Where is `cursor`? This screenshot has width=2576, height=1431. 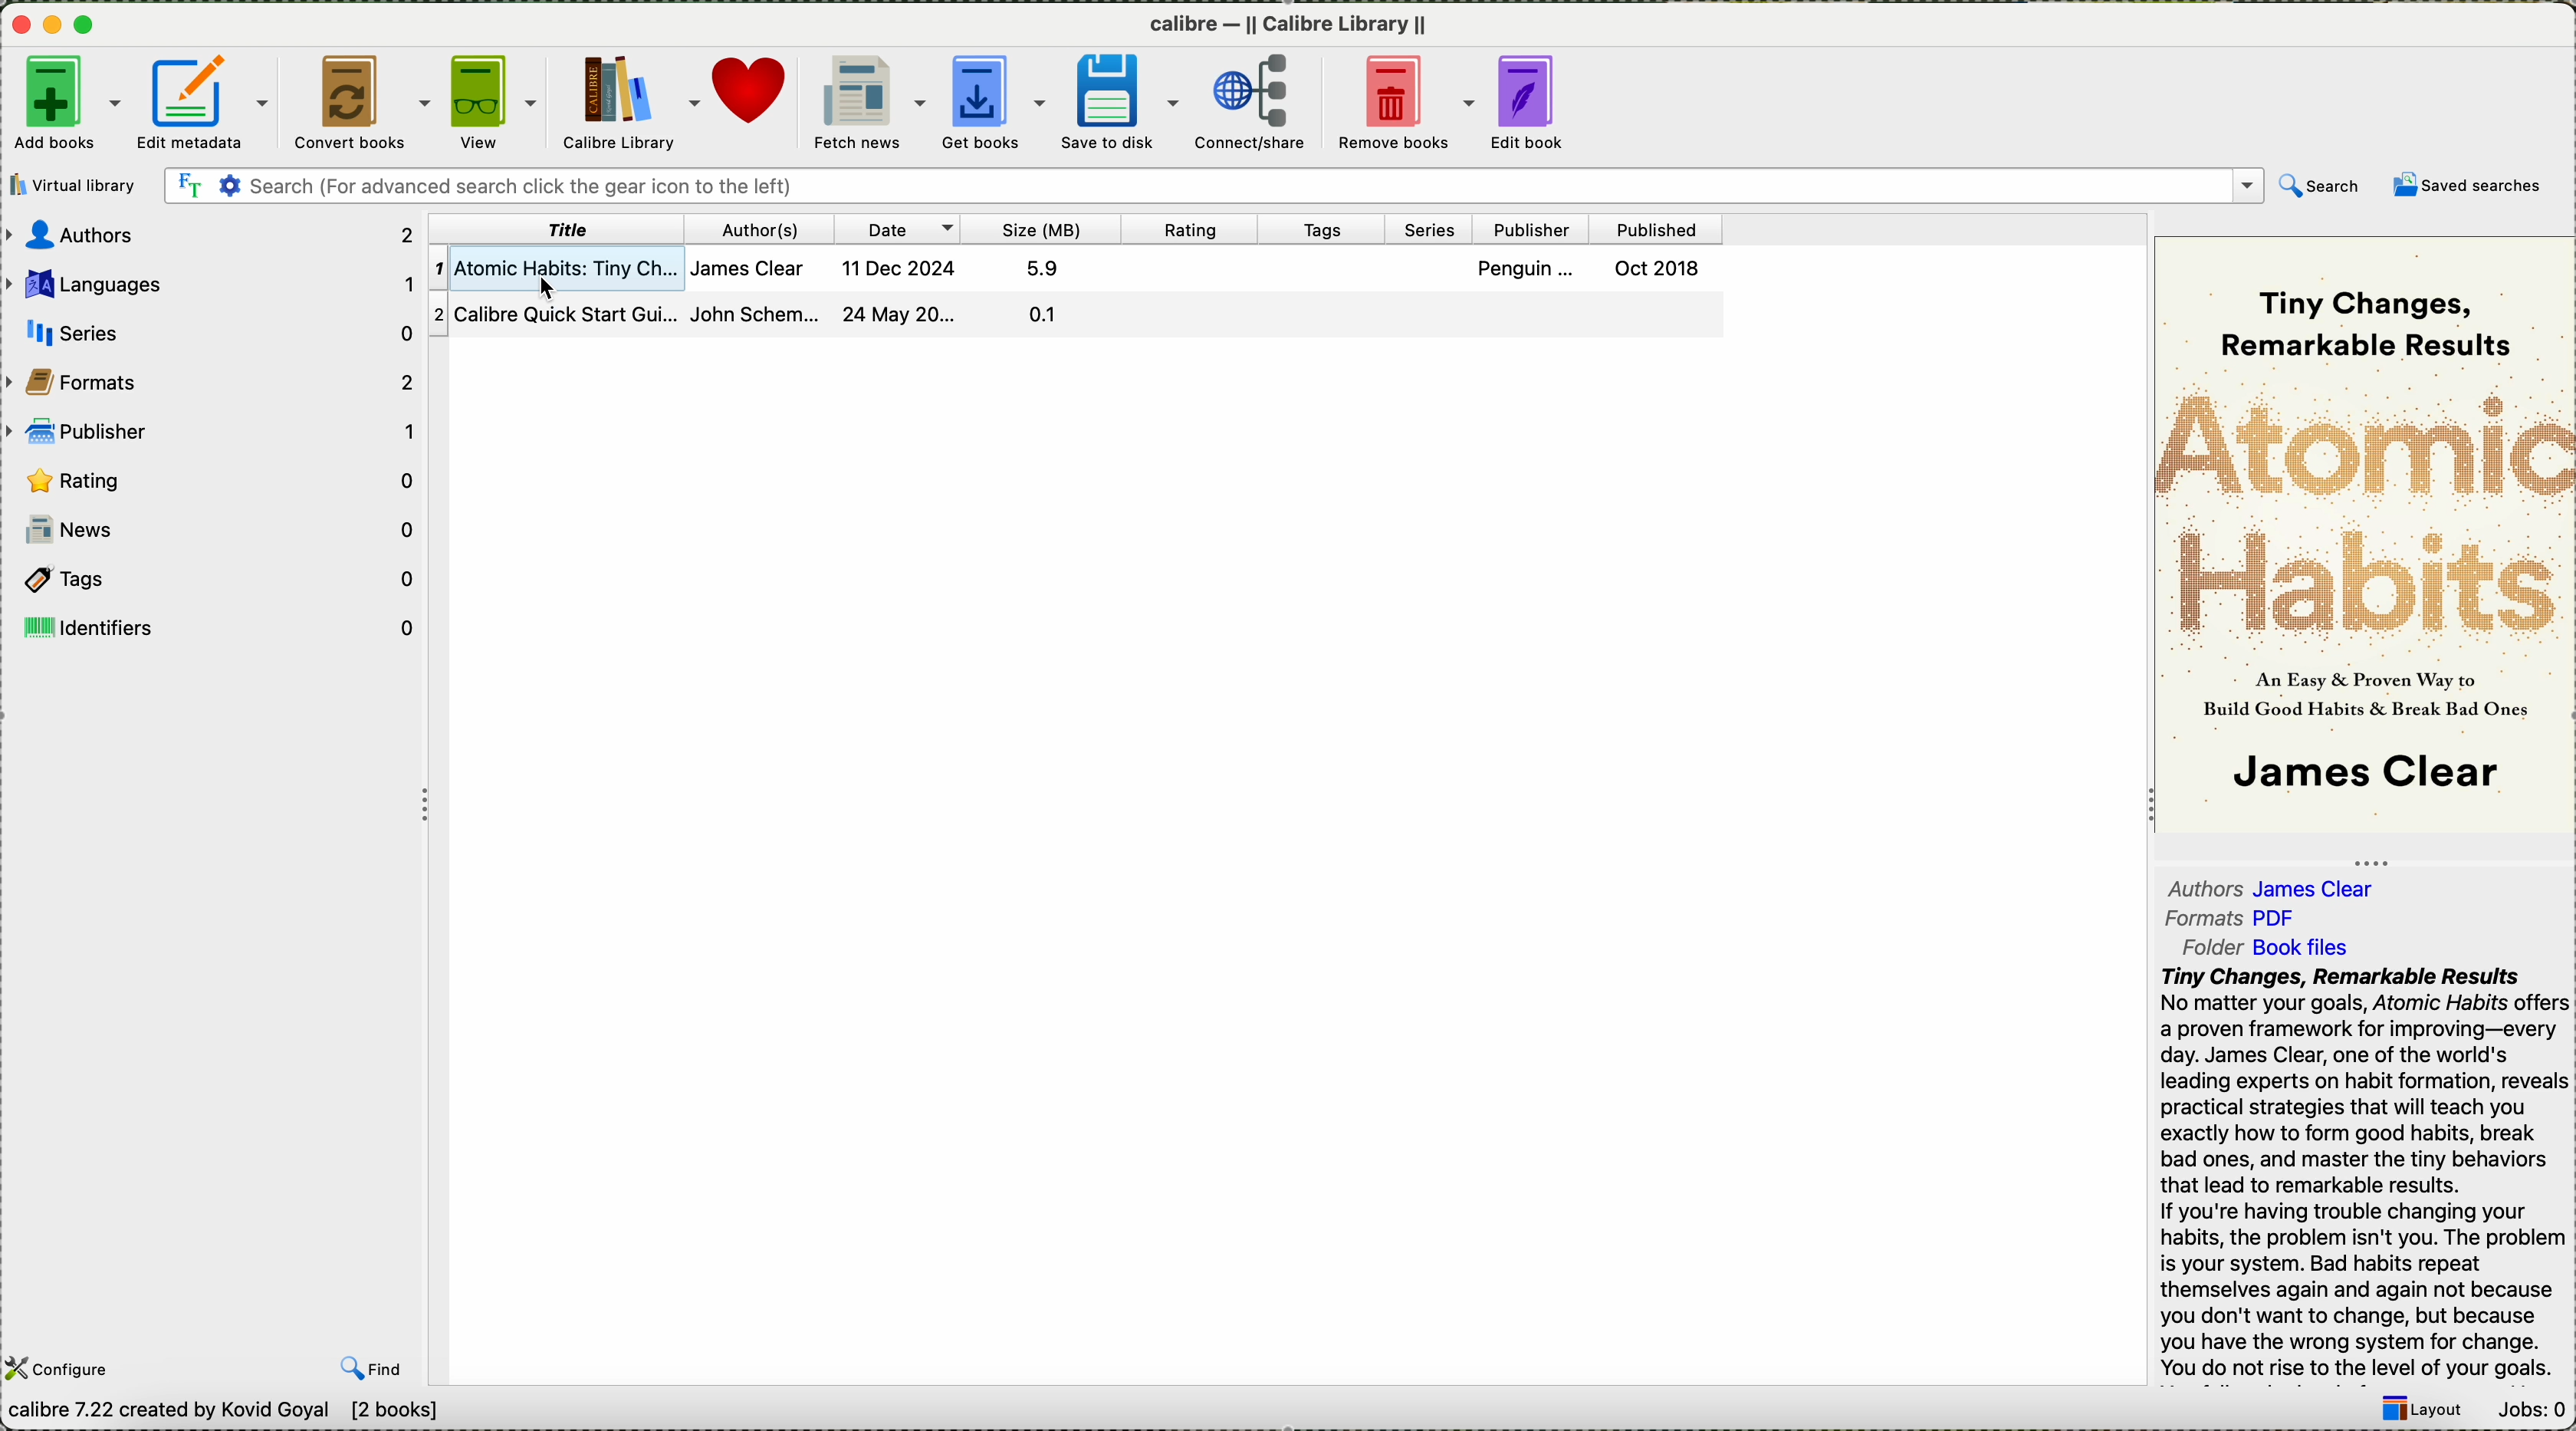
cursor is located at coordinates (554, 290).